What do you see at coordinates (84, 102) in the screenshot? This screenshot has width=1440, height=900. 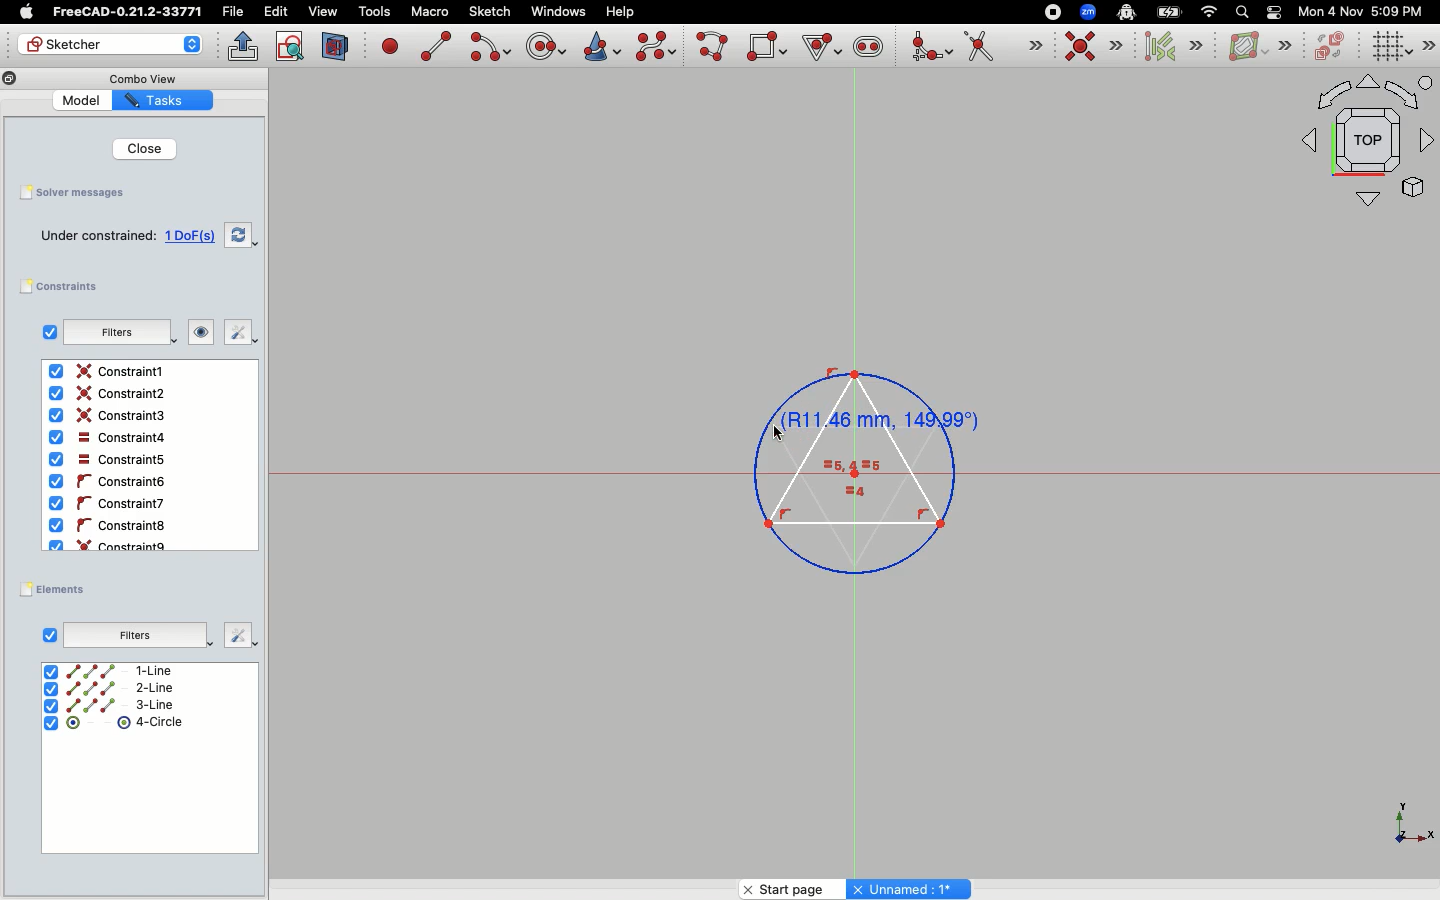 I see `Model` at bounding box center [84, 102].